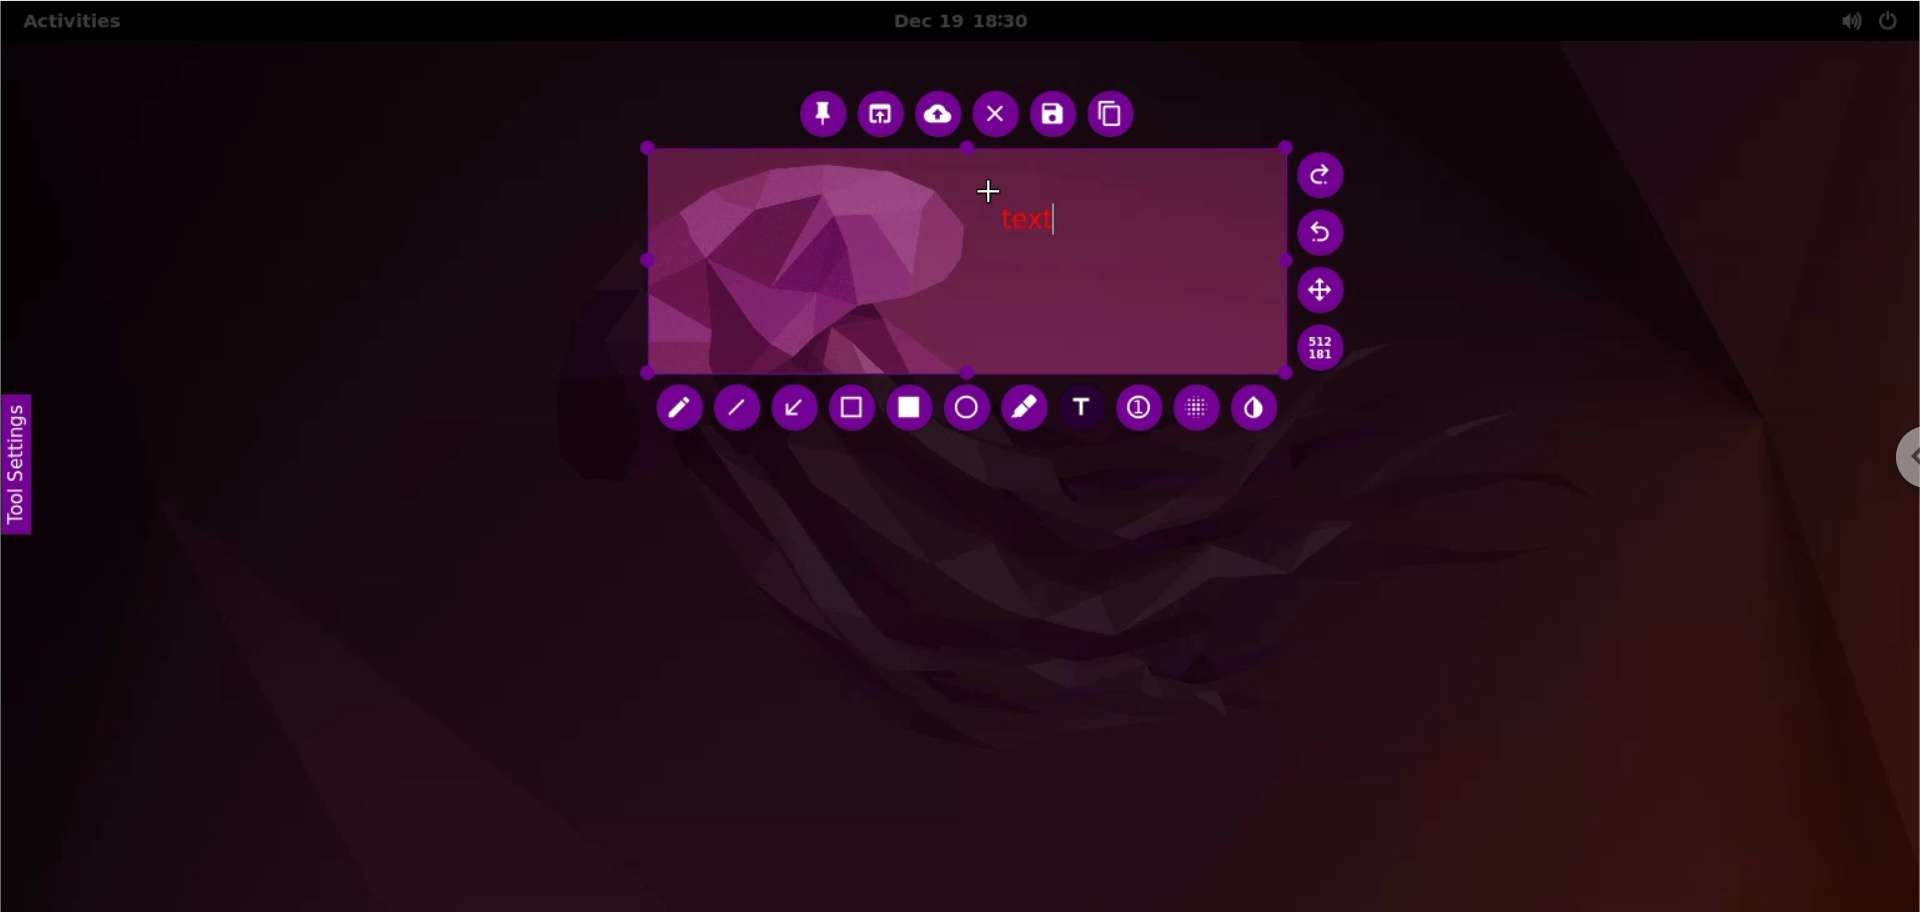 The height and width of the screenshot is (912, 1920). What do you see at coordinates (1900, 457) in the screenshot?
I see `chrome options` at bounding box center [1900, 457].